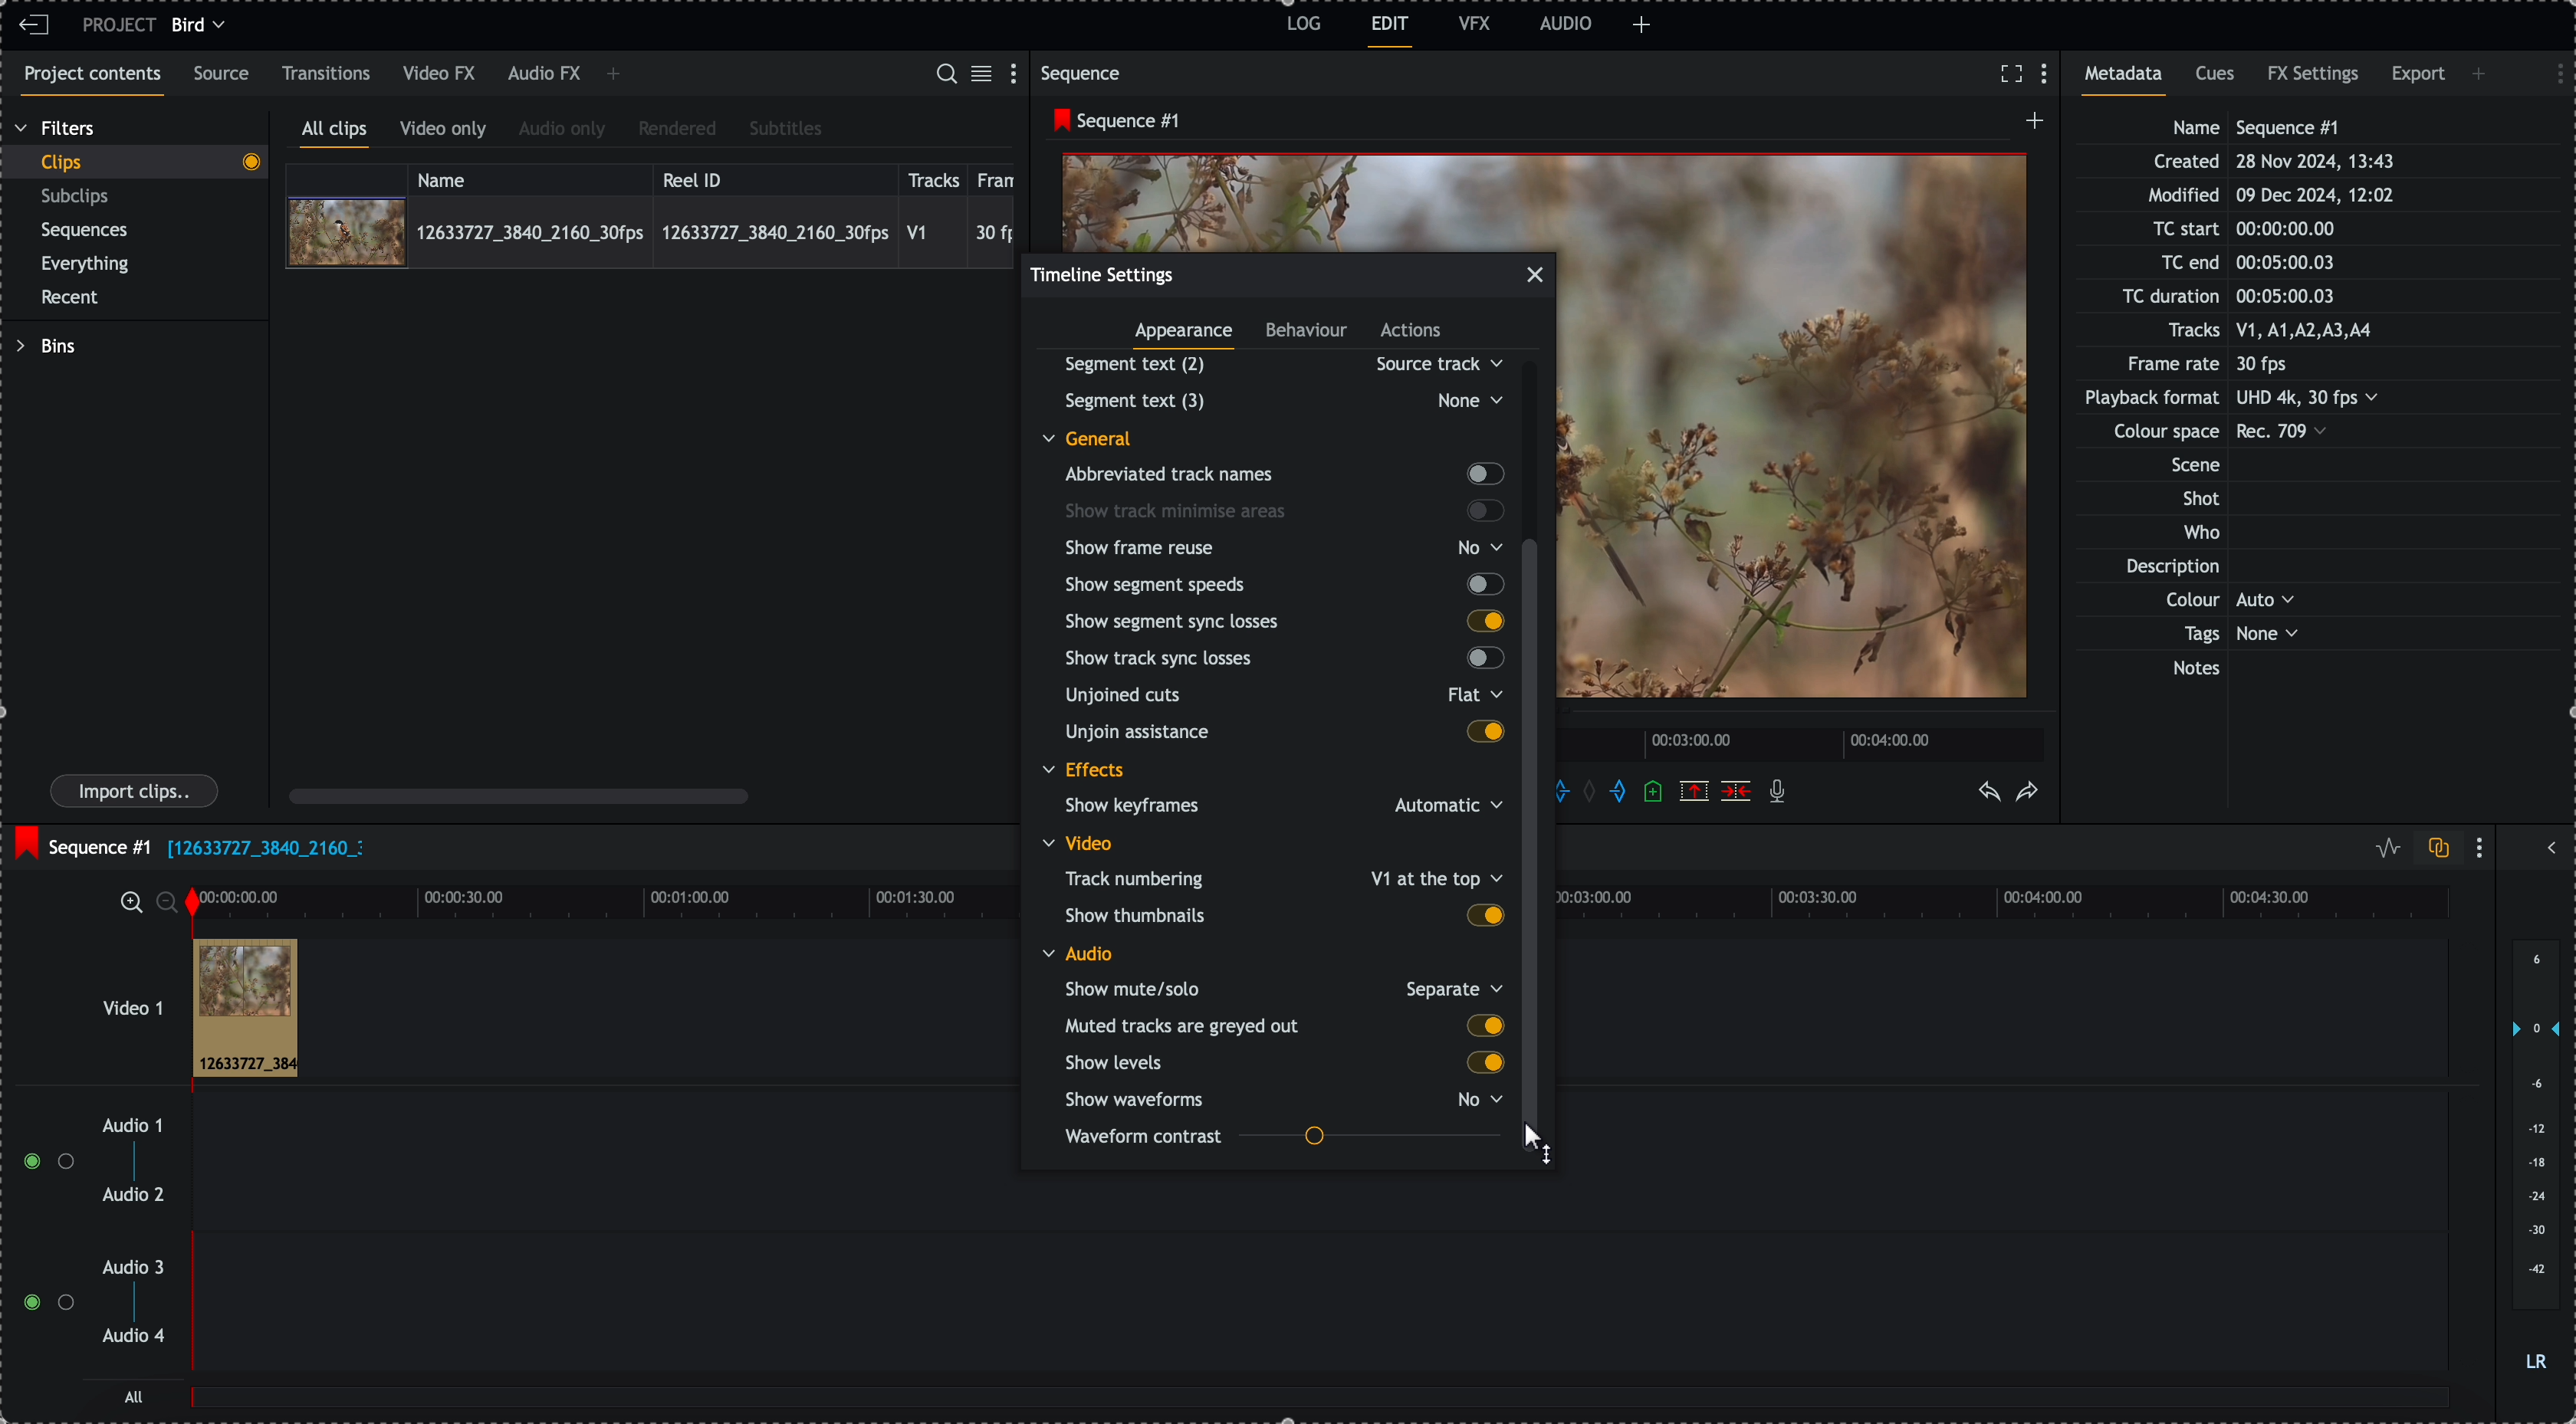  What do you see at coordinates (225, 75) in the screenshot?
I see `source` at bounding box center [225, 75].